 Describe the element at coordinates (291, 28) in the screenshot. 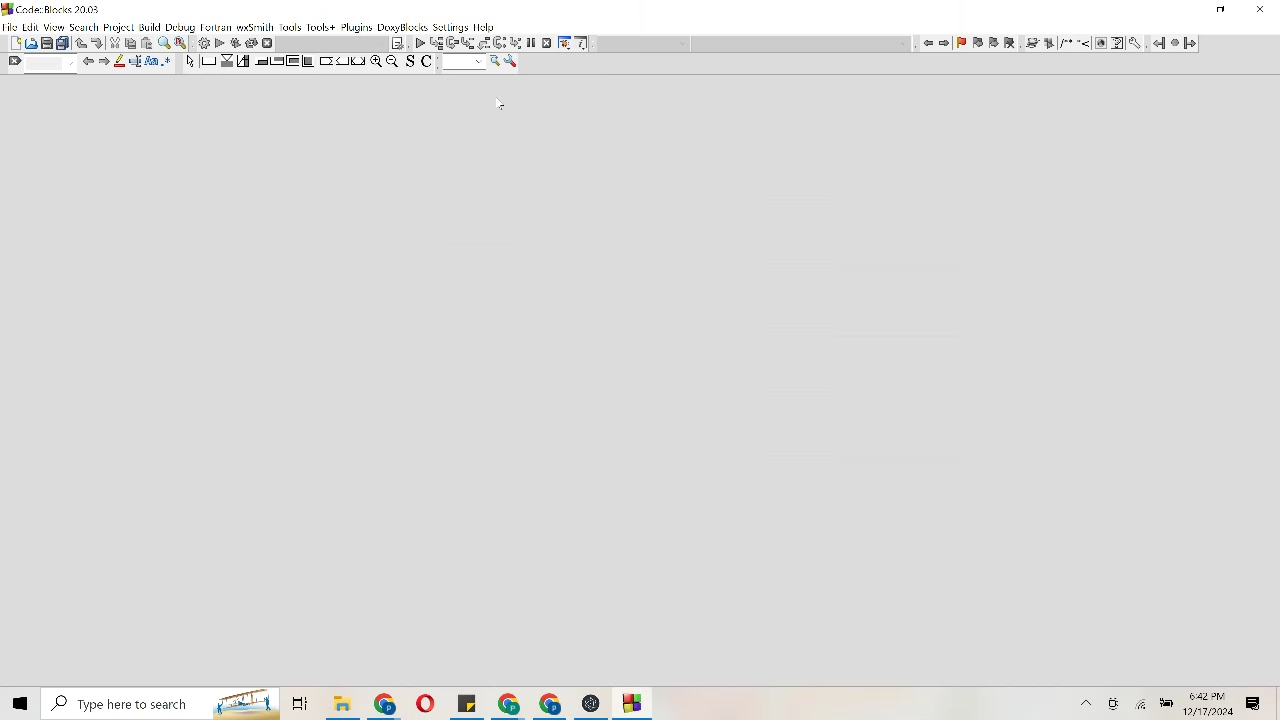

I see `Tools` at that location.